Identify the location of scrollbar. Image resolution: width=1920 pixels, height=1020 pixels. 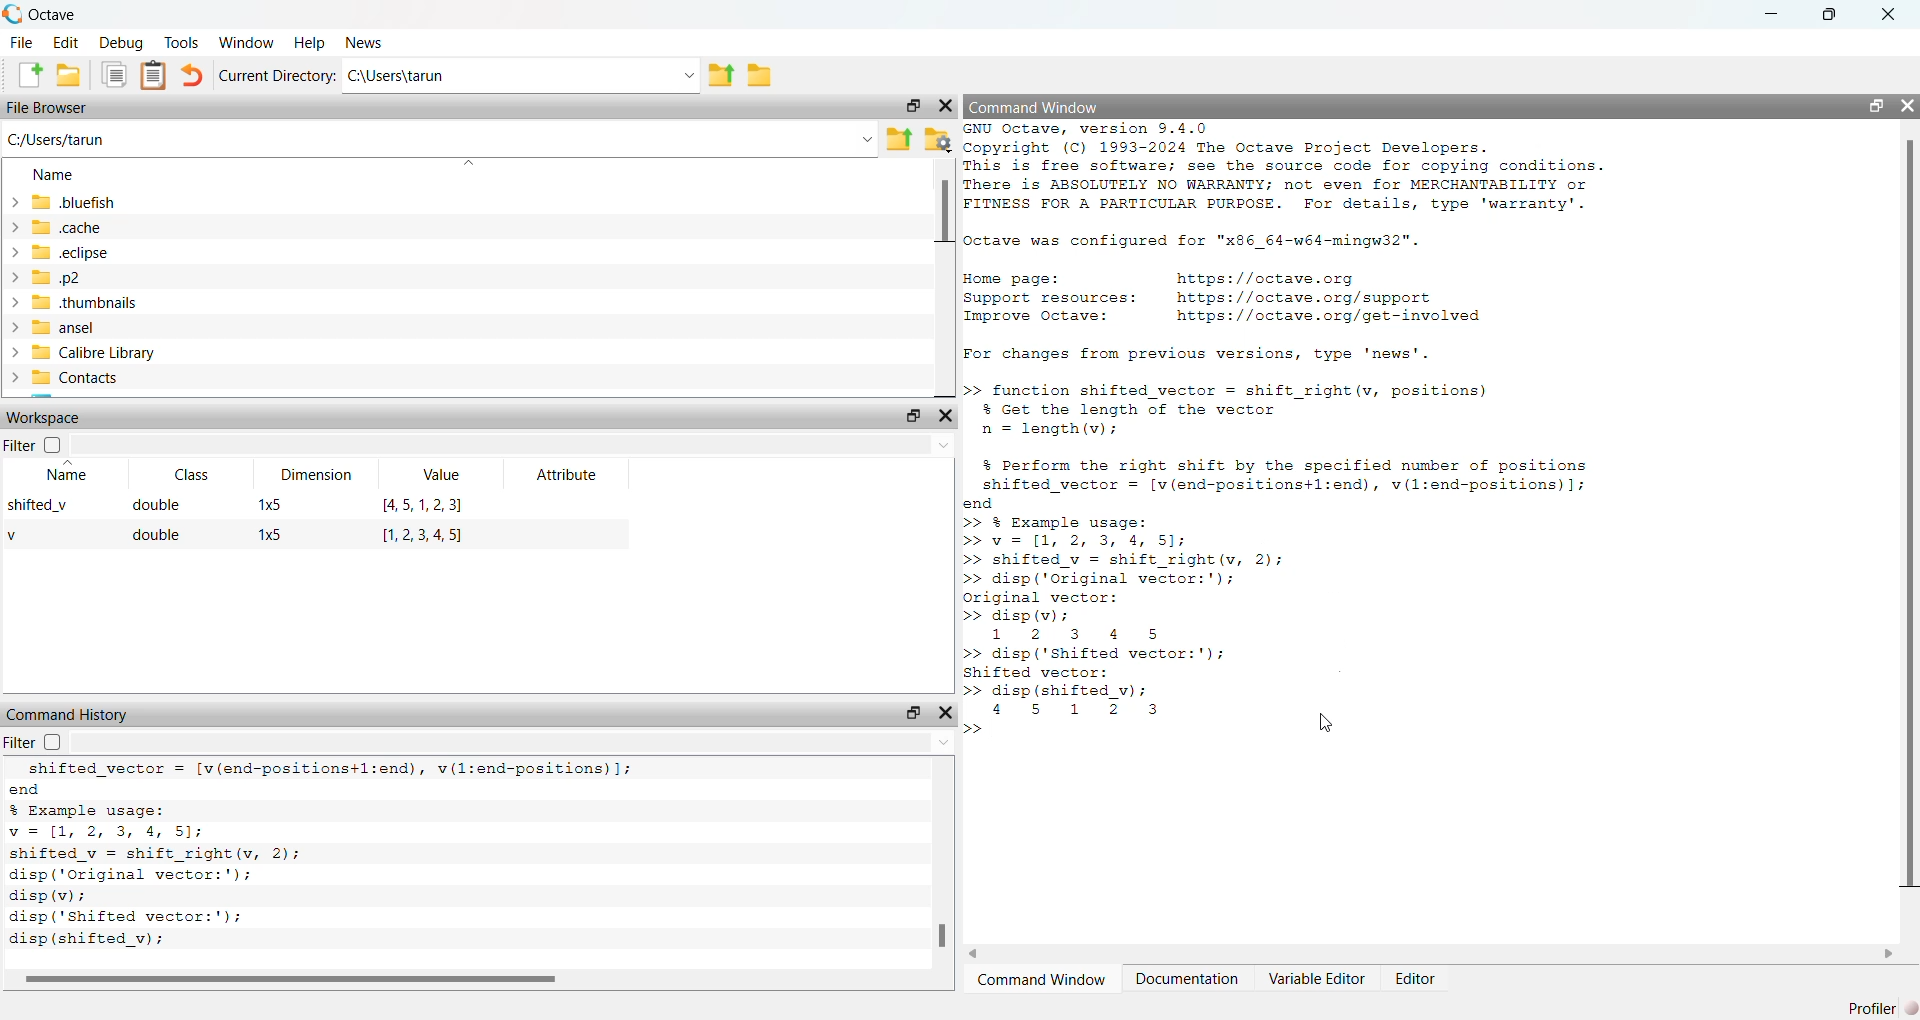
(1903, 519).